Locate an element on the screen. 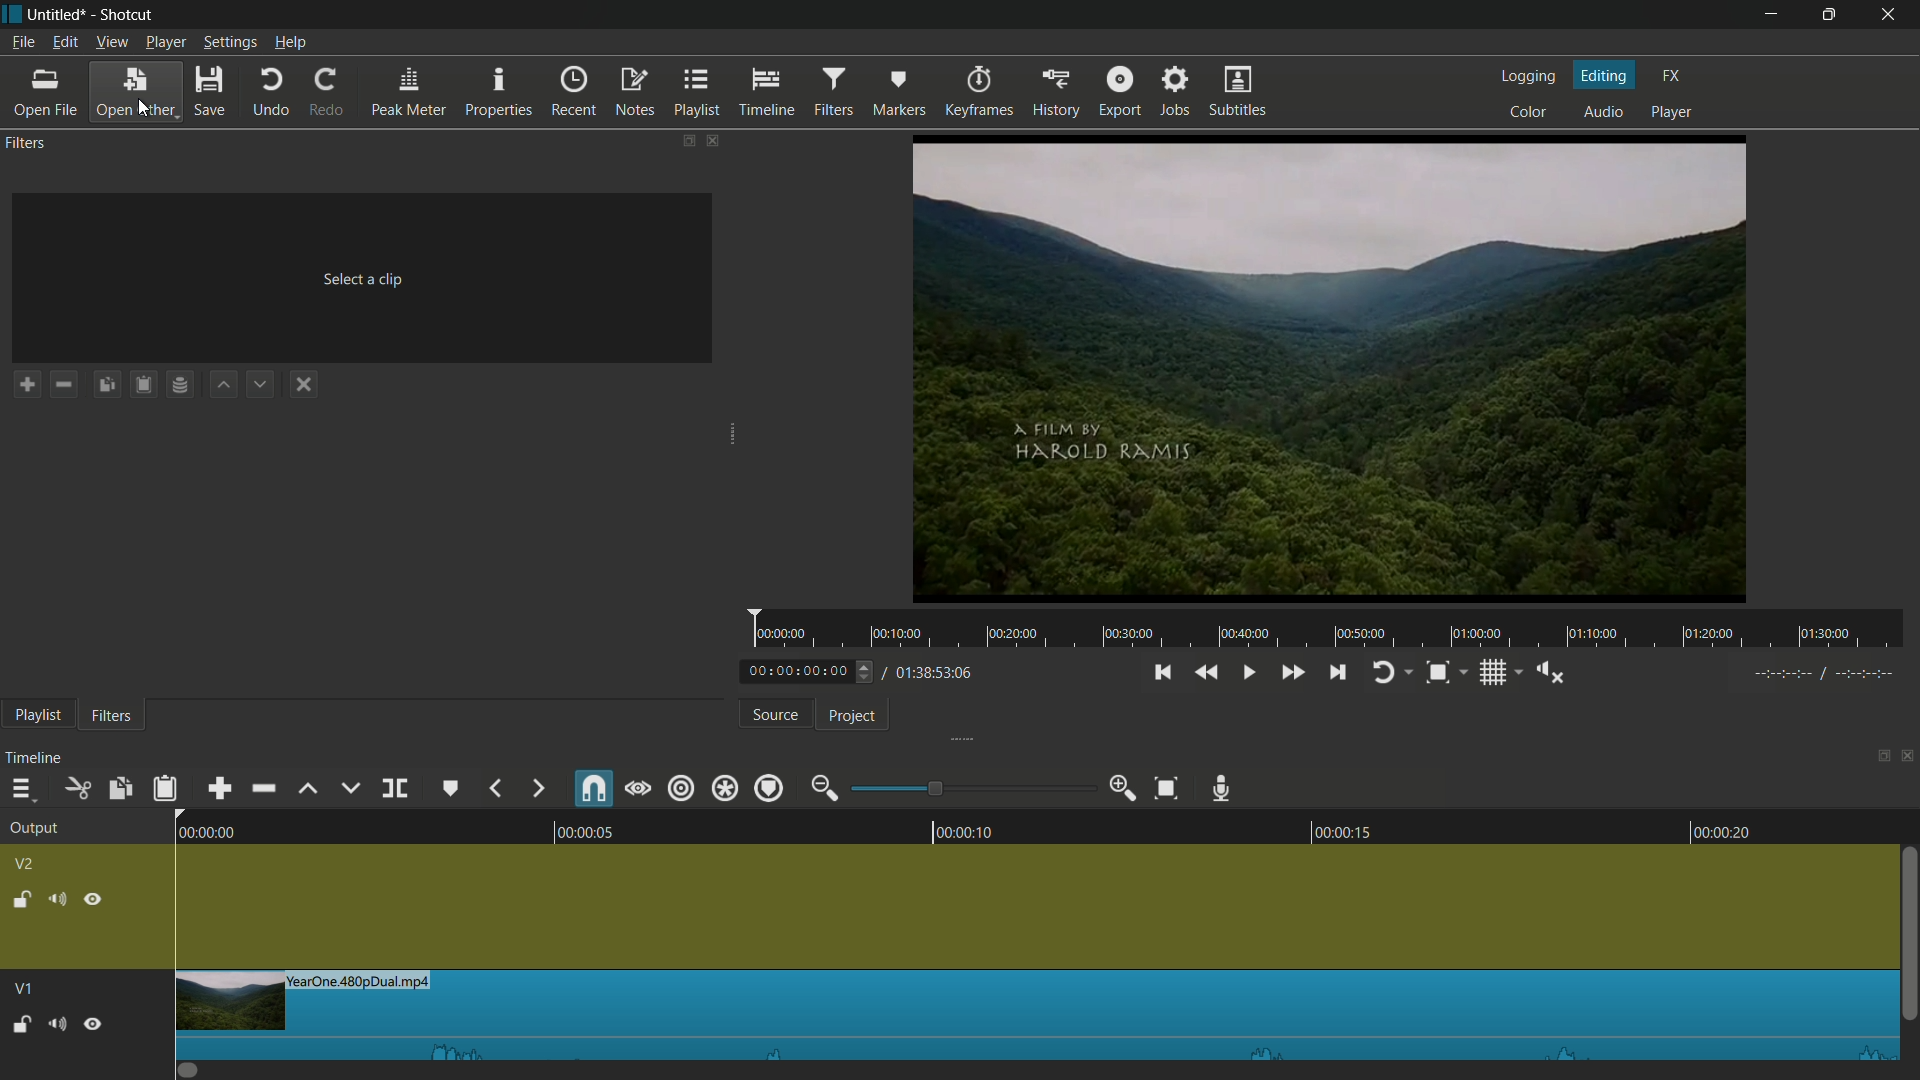 This screenshot has height=1080, width=1920. cut is located at coordinates (79, 789).